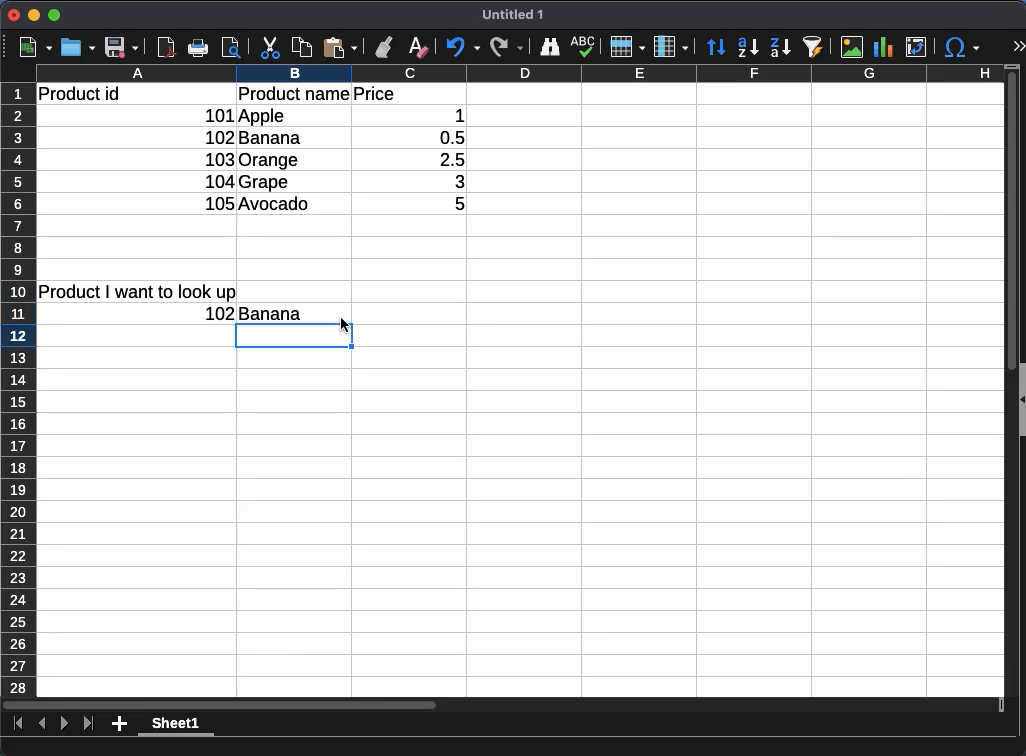 Image resolution: width=1026 pixels, height=756 pixels. Describe the element at coordinates (464, 47) in the screenshot. I see `undo` at that location.